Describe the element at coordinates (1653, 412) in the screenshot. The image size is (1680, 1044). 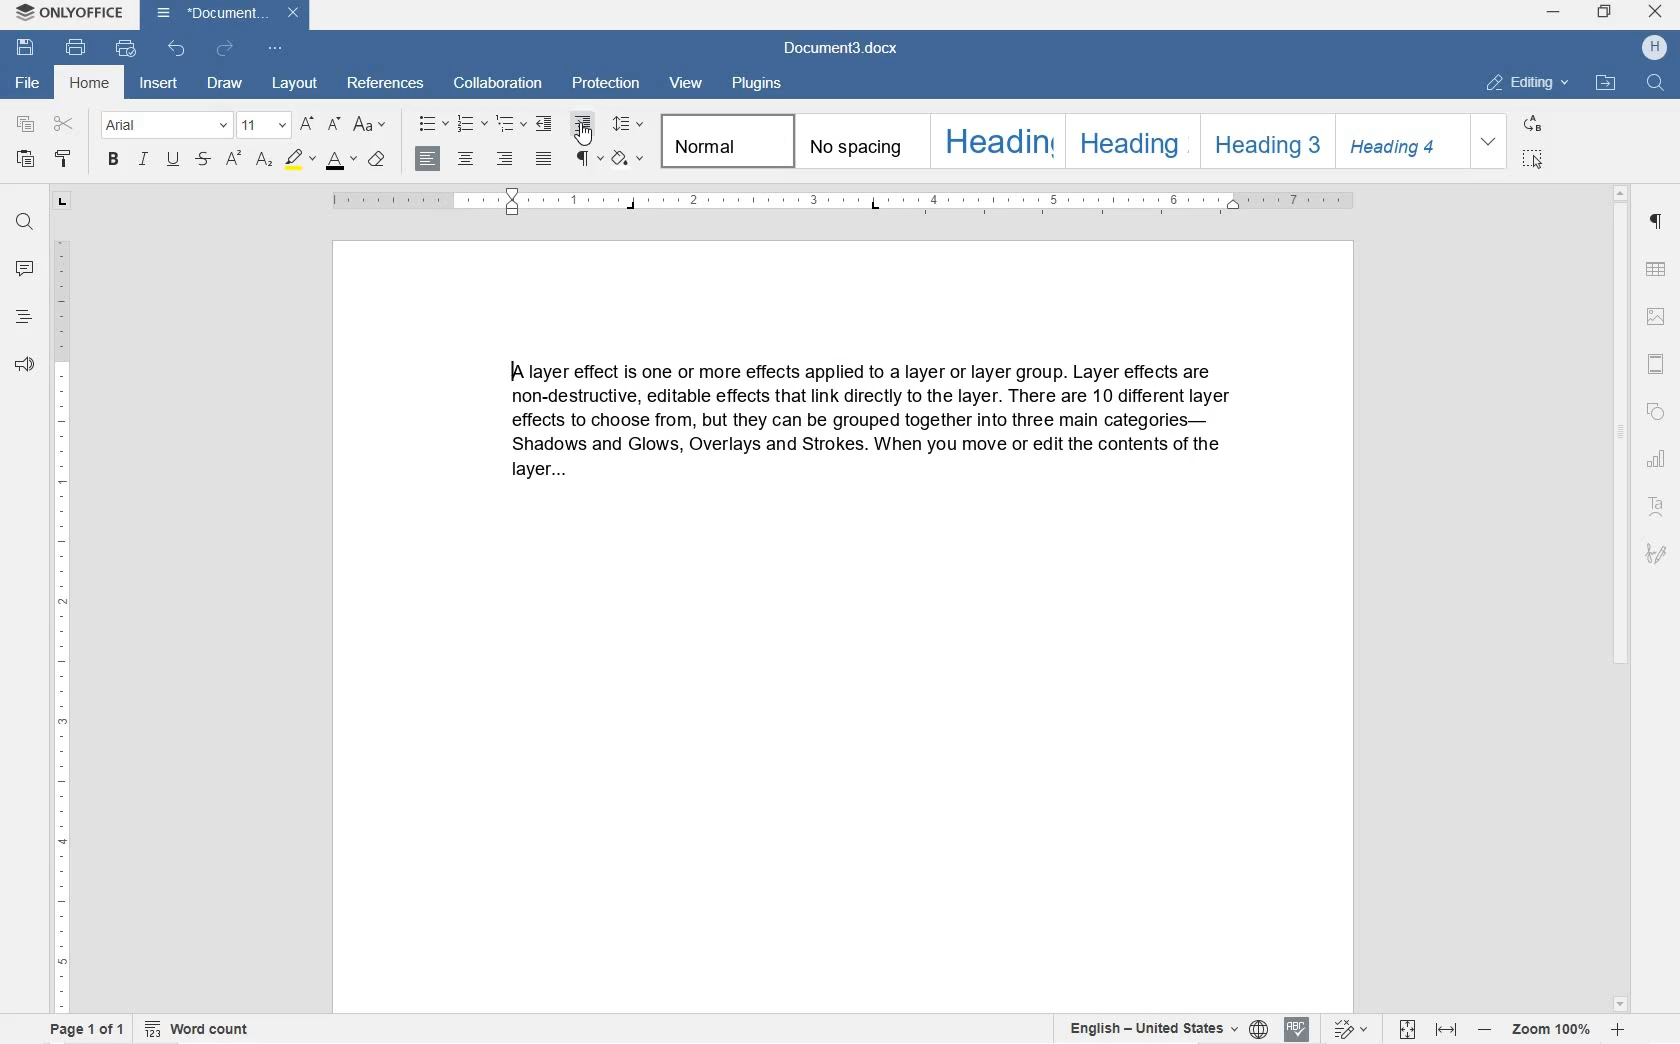
I see `SHAPE` at that location.